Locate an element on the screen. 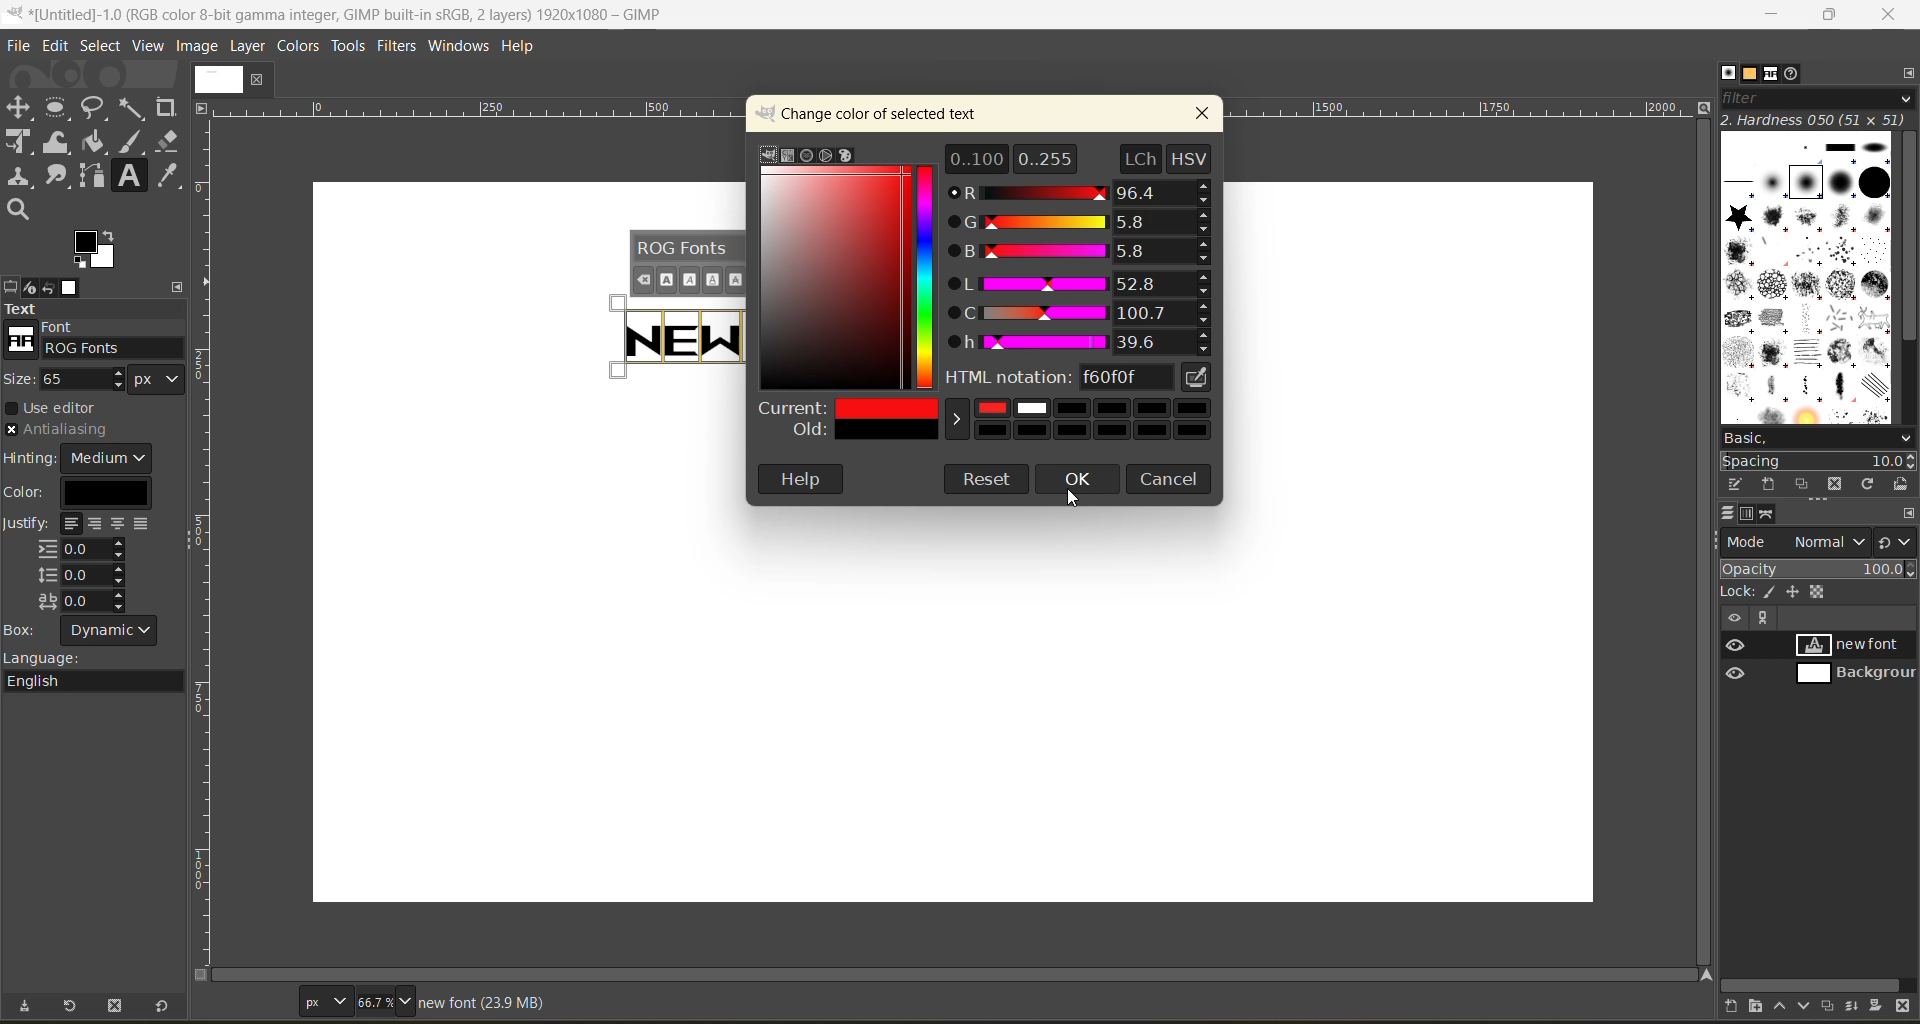 The width and height of the screenshot is (1920, 1024). images is located at coordinates (73, 287).